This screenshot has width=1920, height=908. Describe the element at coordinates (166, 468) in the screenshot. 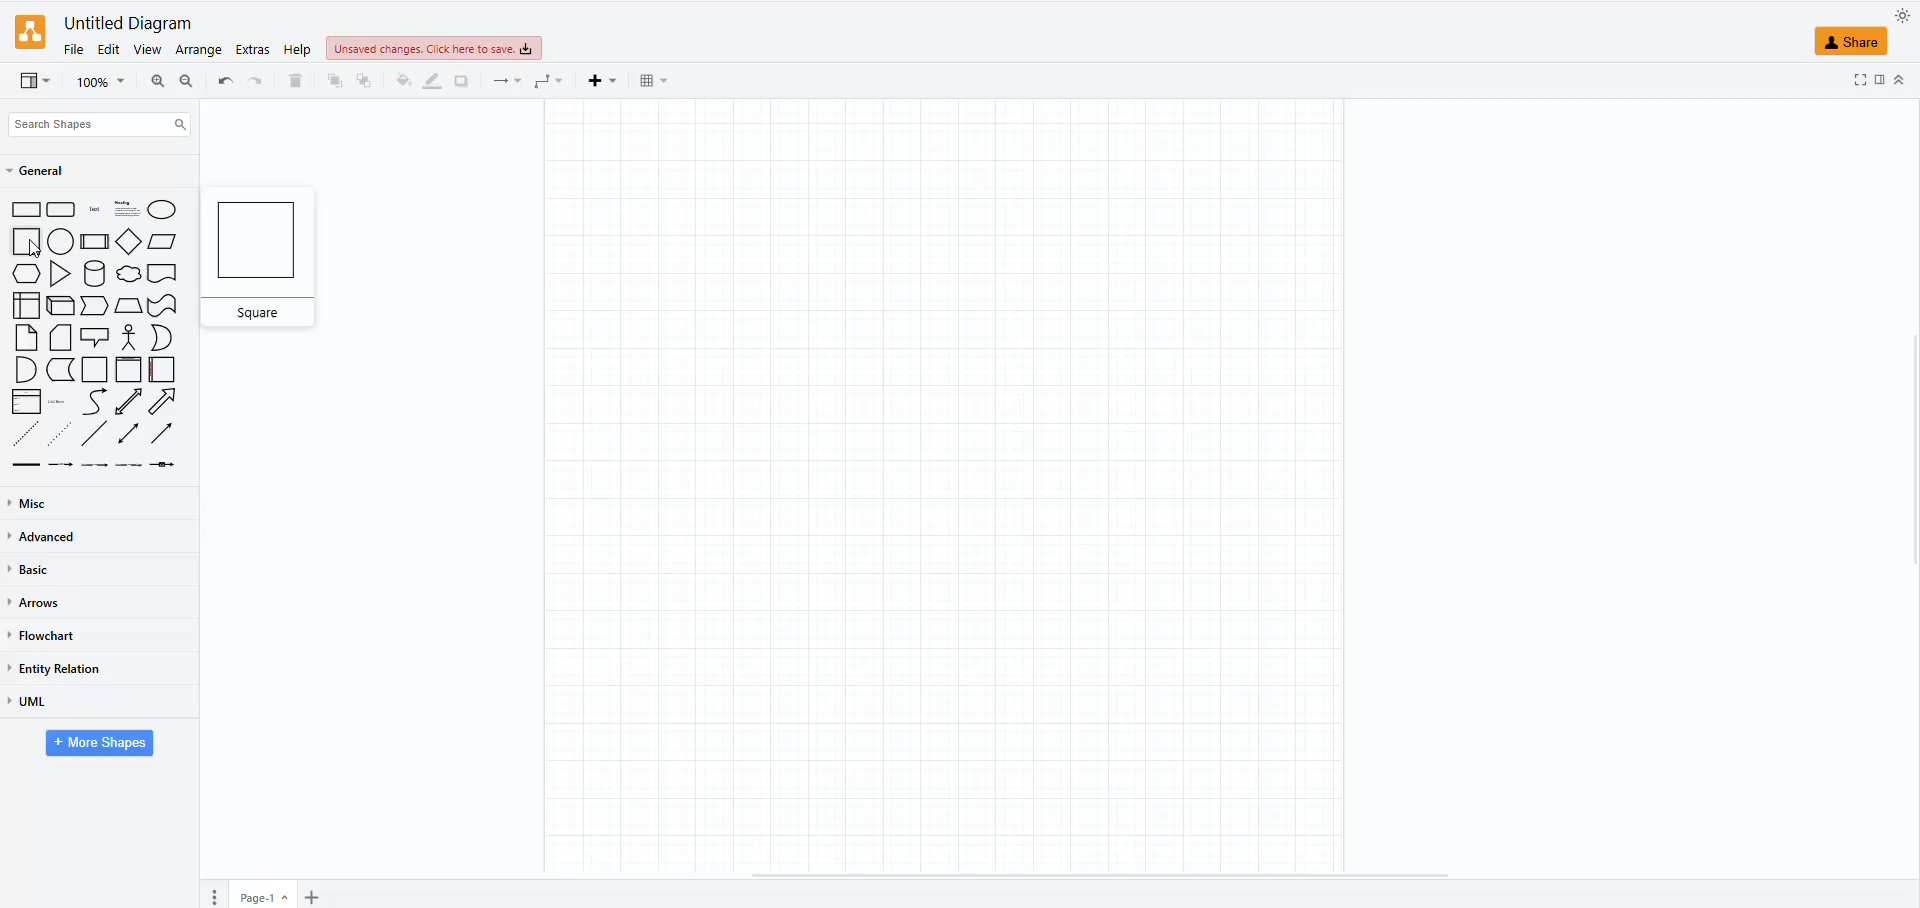

I see `connector with symbol` at that location.